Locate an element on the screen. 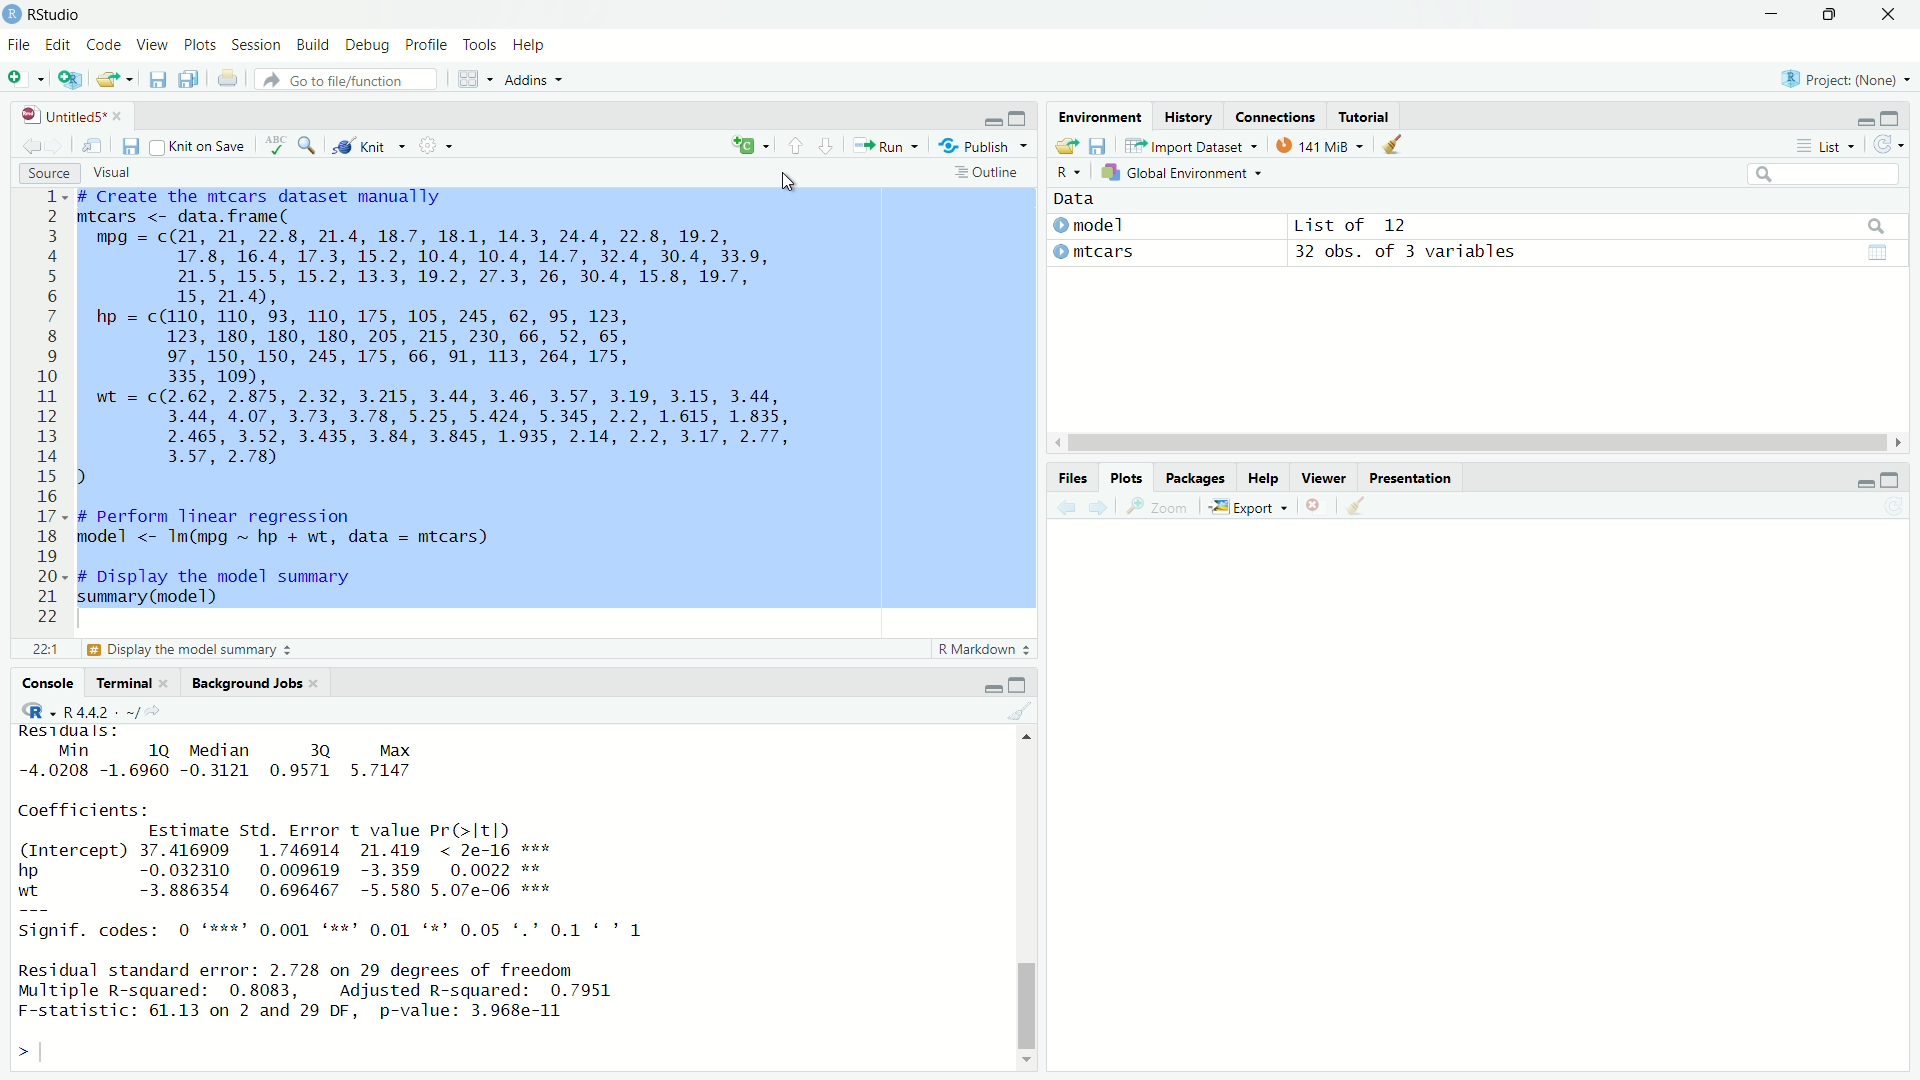 This screenshot has width=1920, height=1080. maximize is located at coordinates (1889, 482).